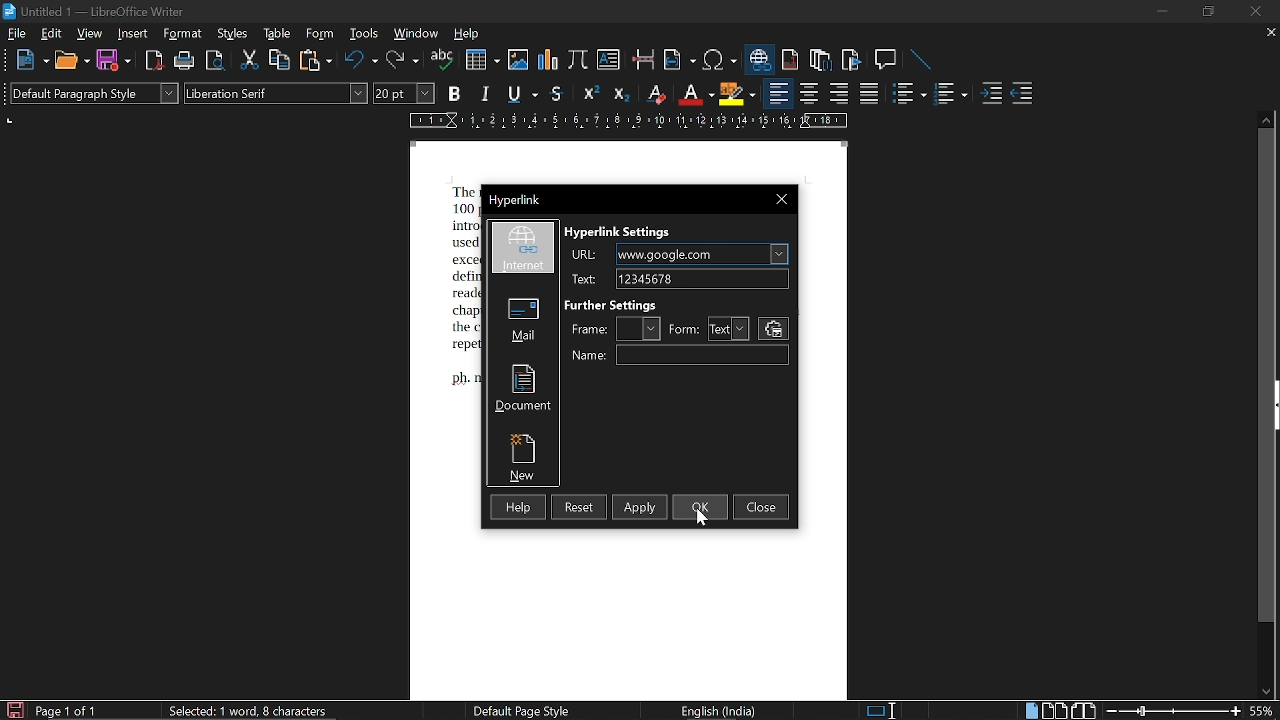 Image resolution: width=1280 pixels, height=720 pixels. I want to click on name, so click(702, 355).